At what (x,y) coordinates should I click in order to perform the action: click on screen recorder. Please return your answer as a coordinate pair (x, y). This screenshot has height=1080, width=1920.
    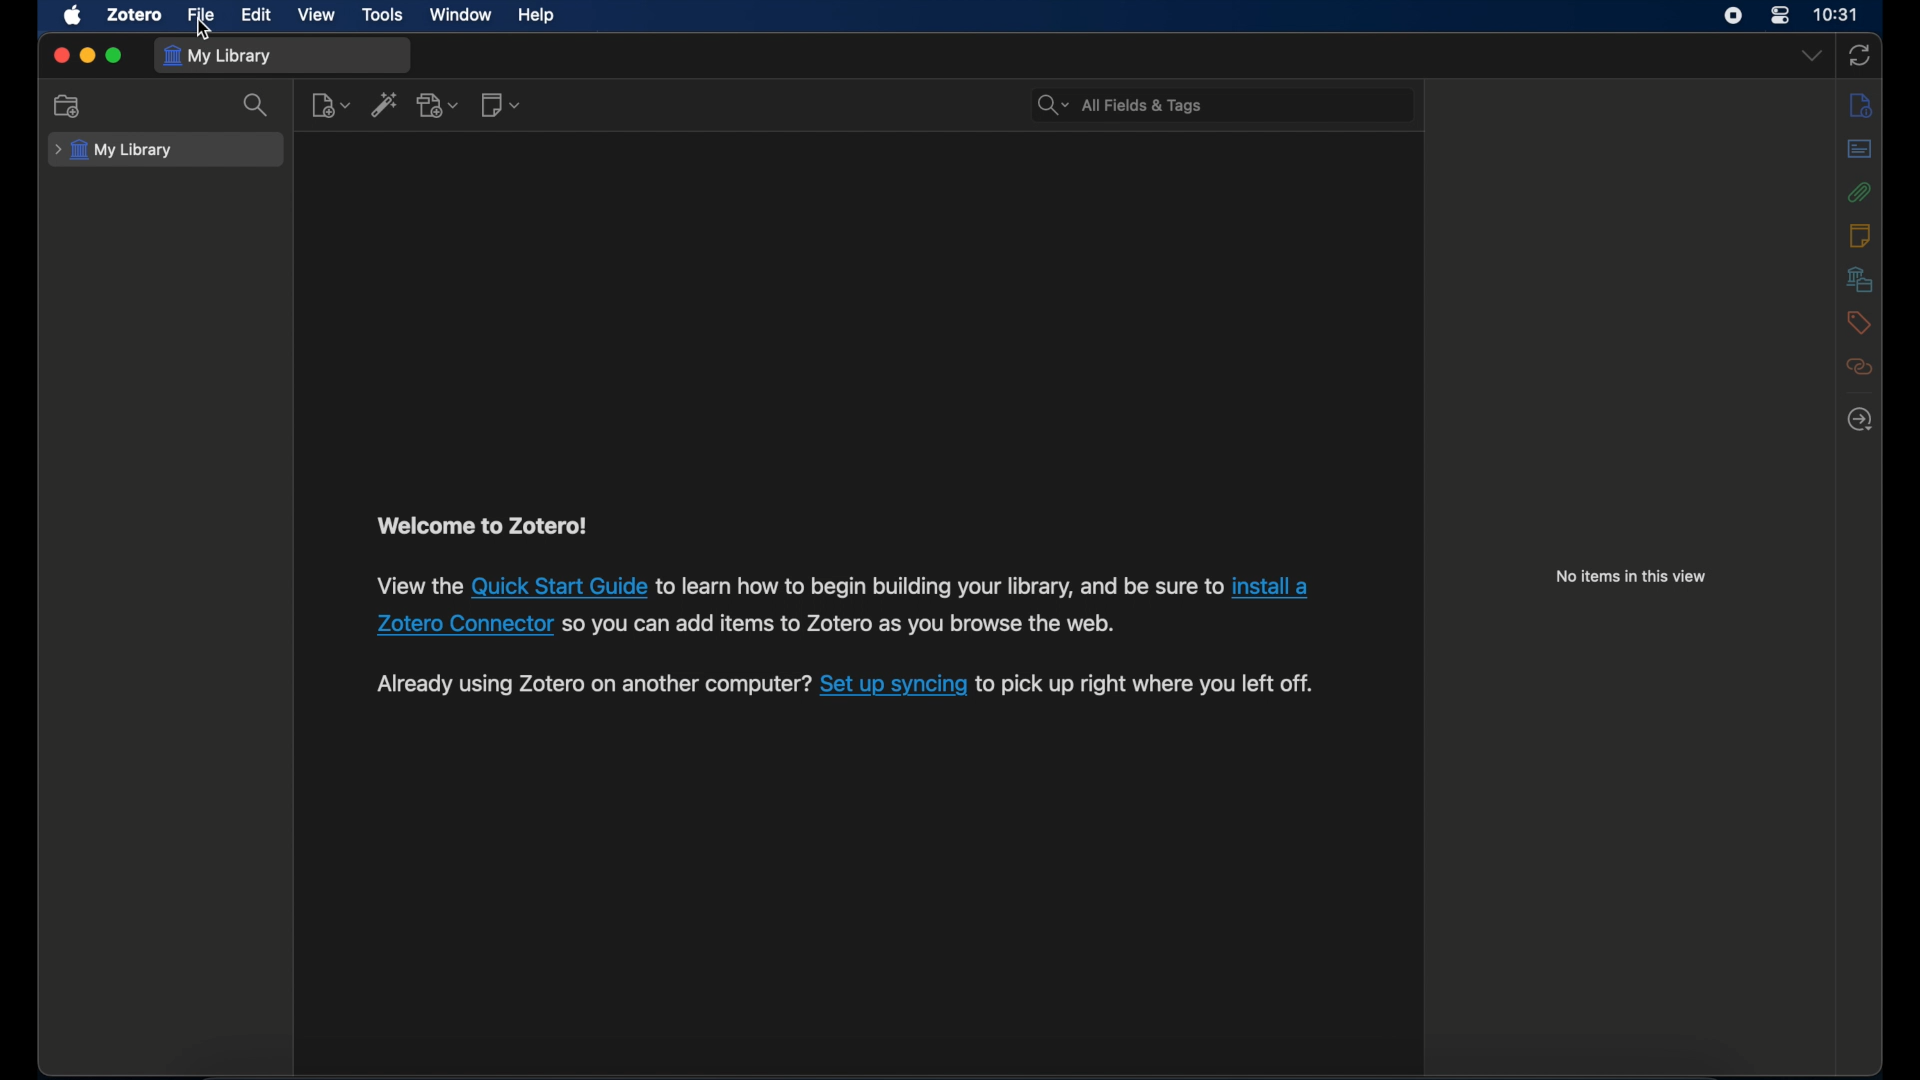
    Looking at the image, I should click on (1733, 16).